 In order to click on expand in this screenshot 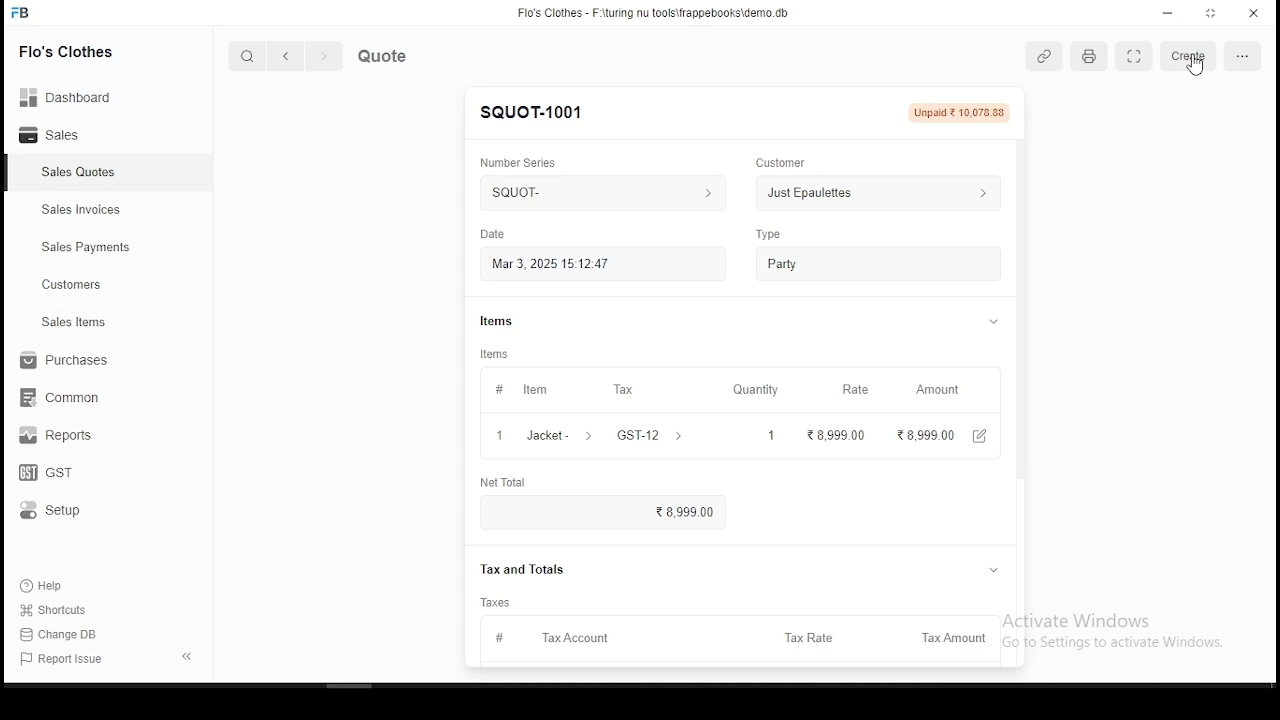, I will do `click(182, 654)`.